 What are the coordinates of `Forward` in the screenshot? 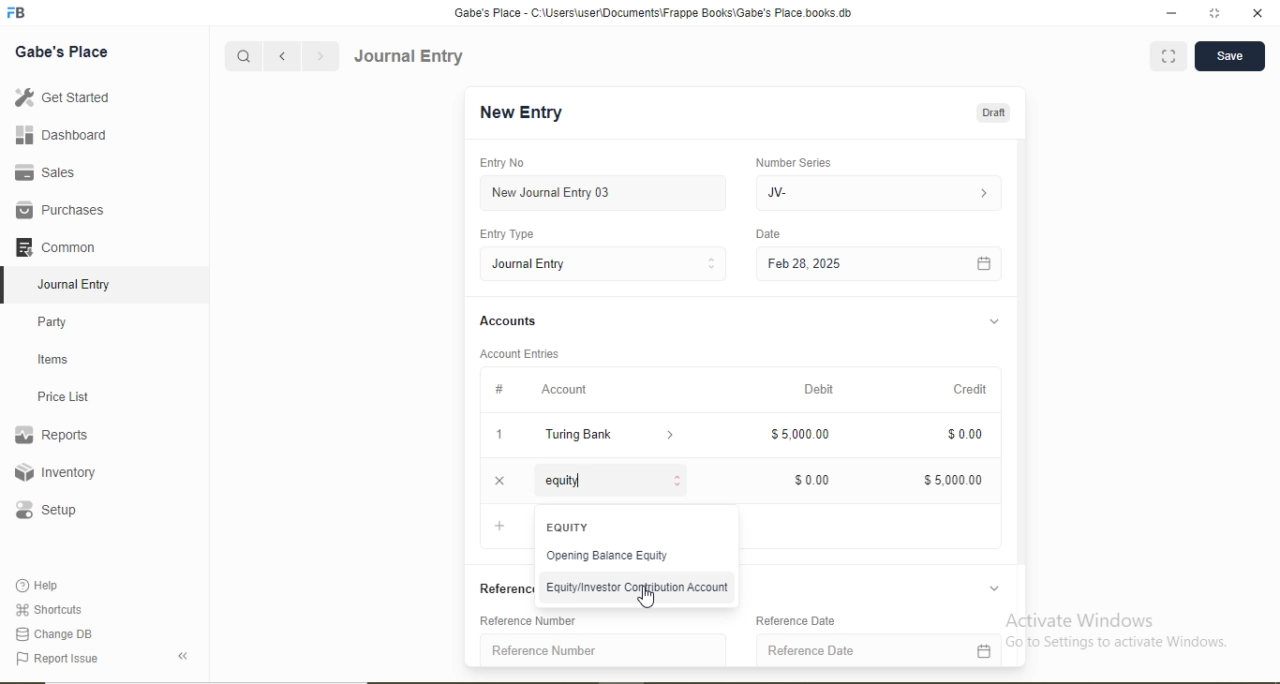 It's located at (321, 56).